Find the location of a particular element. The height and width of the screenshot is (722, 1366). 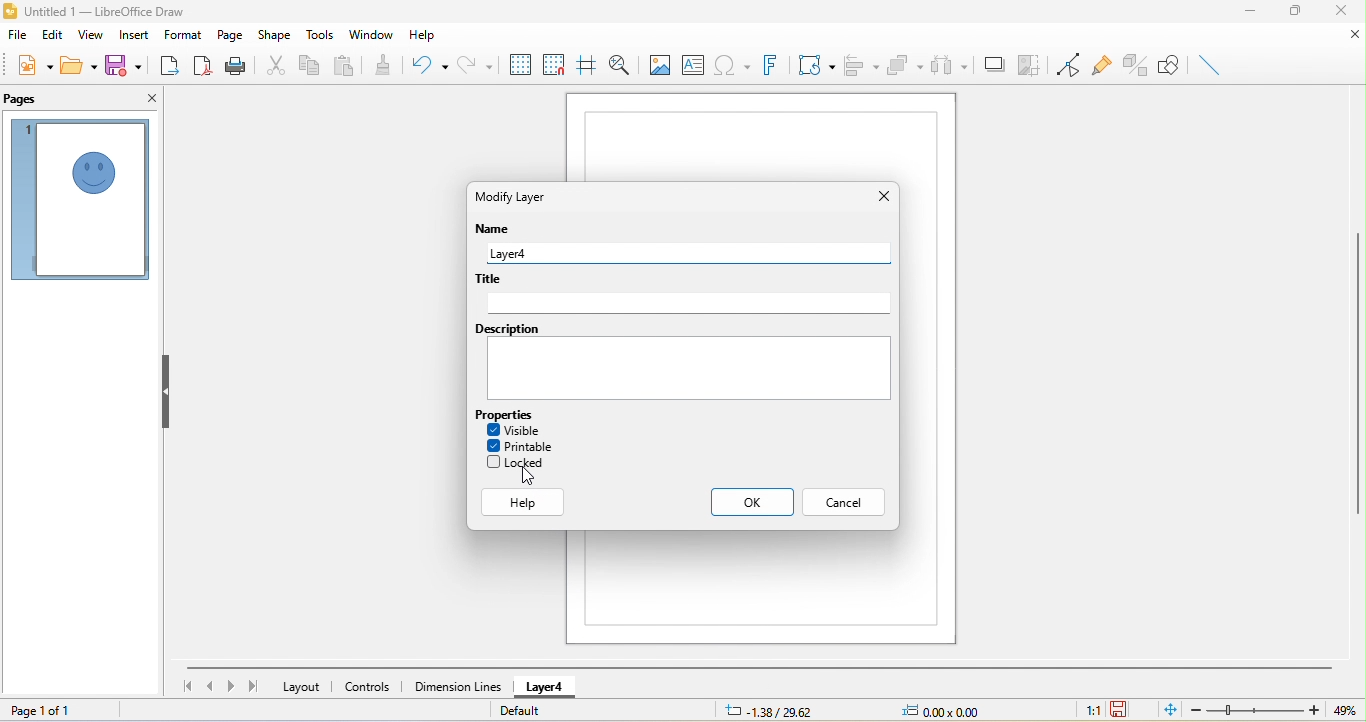

cursor movement is located at coordinates (523, 478).